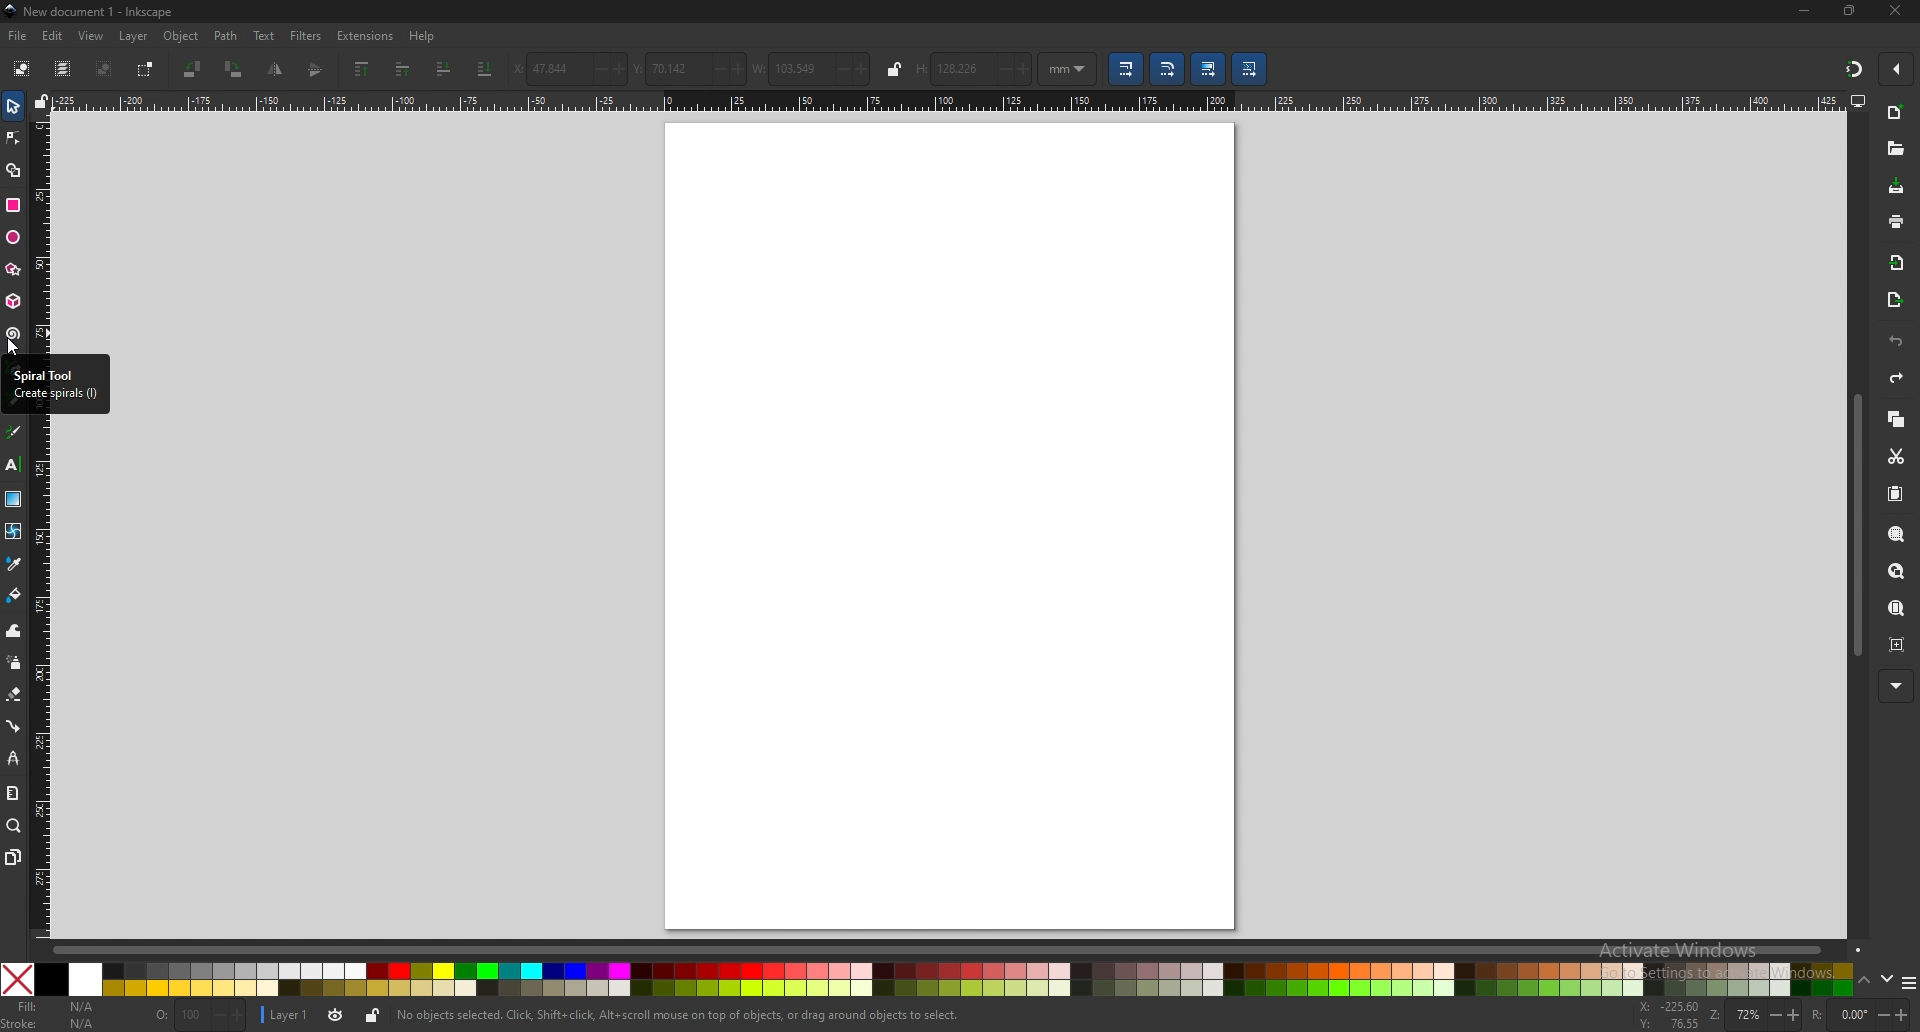  I want to click on export, so click(1893, 300).